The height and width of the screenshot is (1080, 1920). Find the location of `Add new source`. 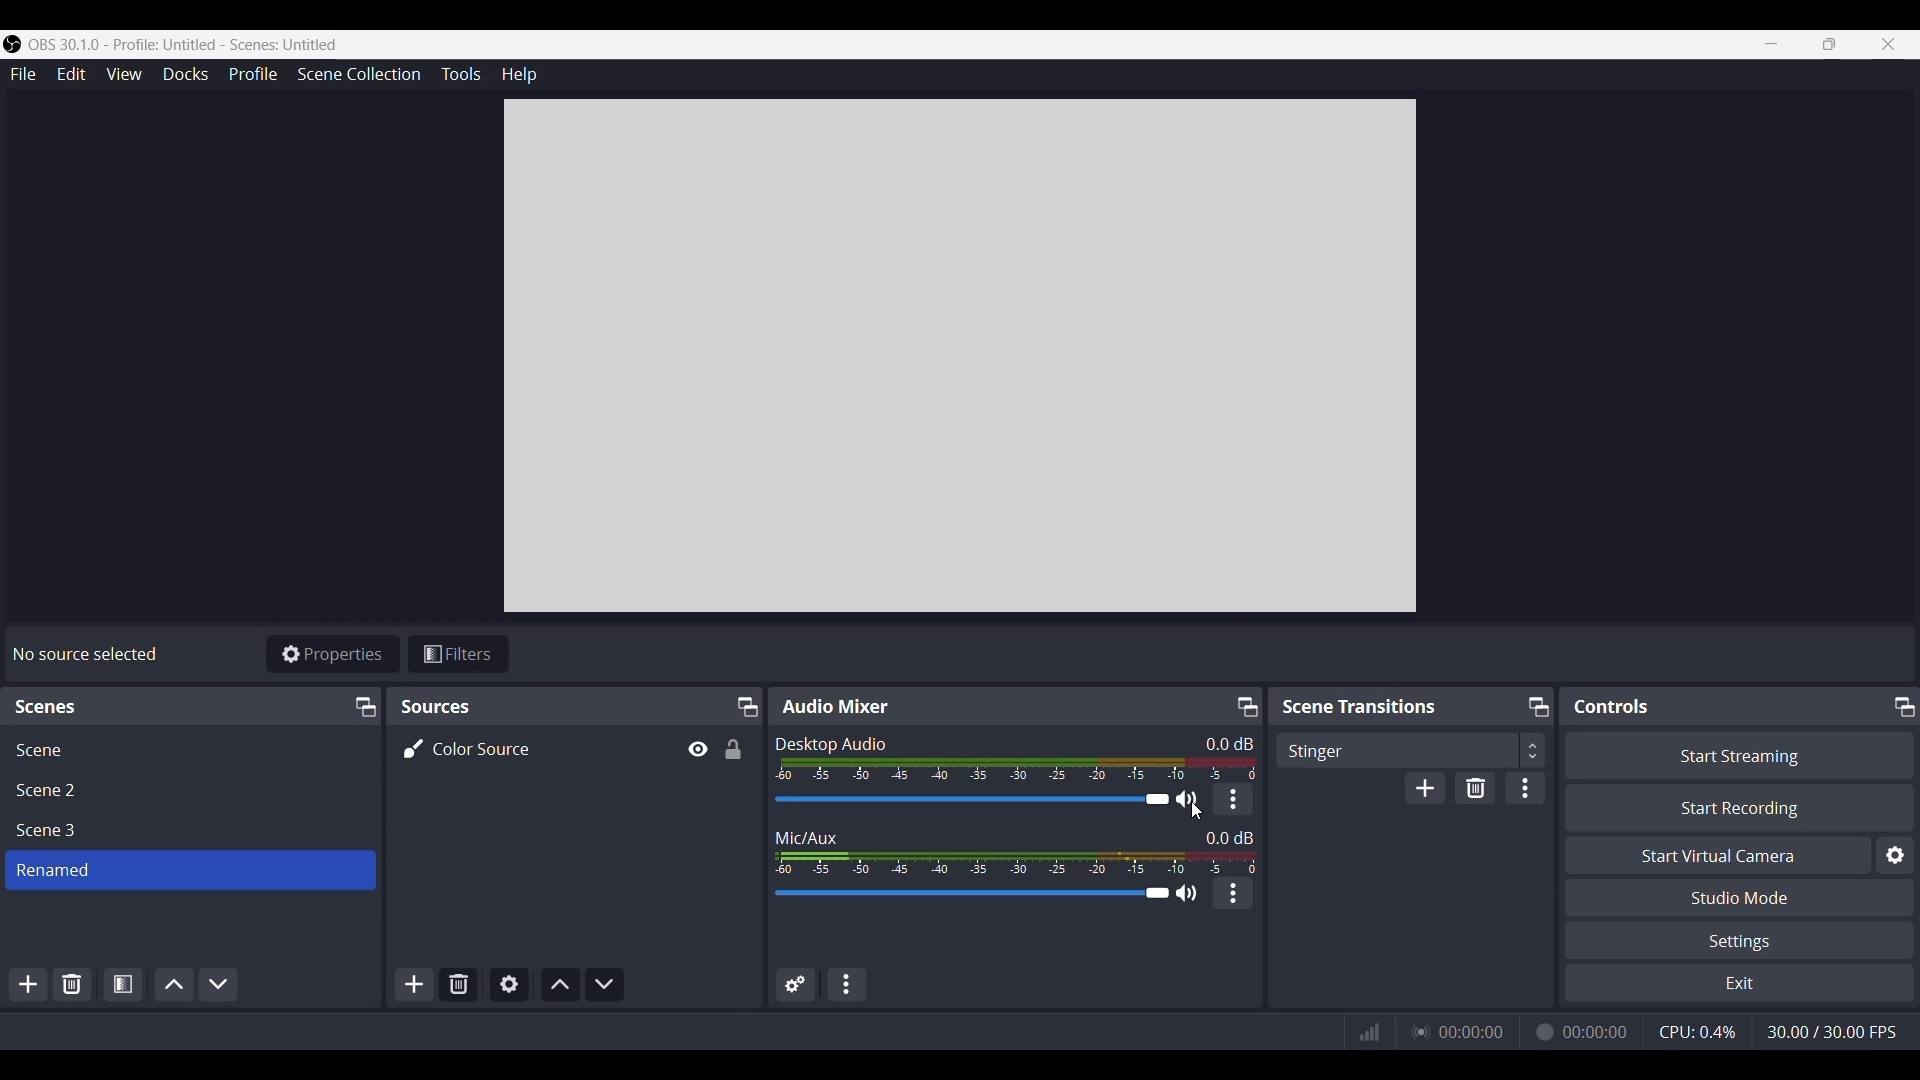

Add new source is located at coordinates (415, 985).